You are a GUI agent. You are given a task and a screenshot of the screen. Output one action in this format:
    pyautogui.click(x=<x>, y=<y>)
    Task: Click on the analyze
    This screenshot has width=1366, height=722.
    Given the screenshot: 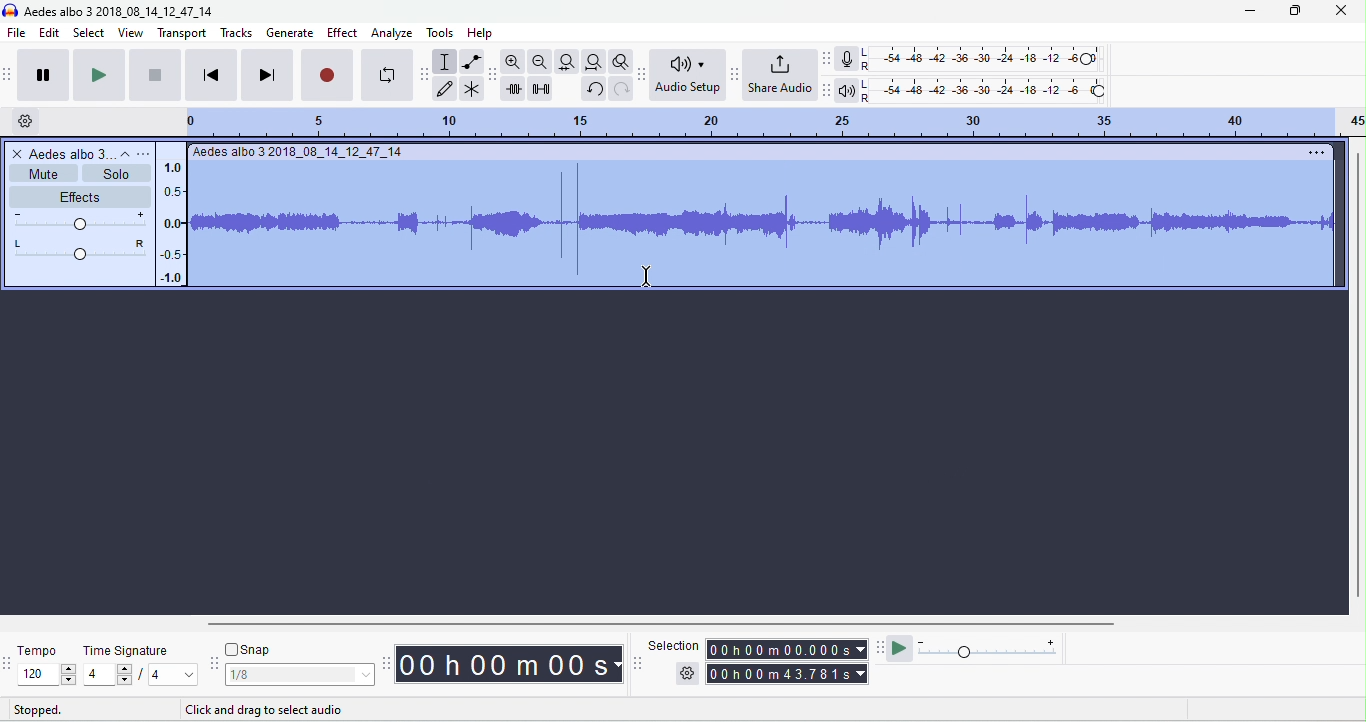 What is the action you would take?
    pyautogui.click(x=394, y=33)
    